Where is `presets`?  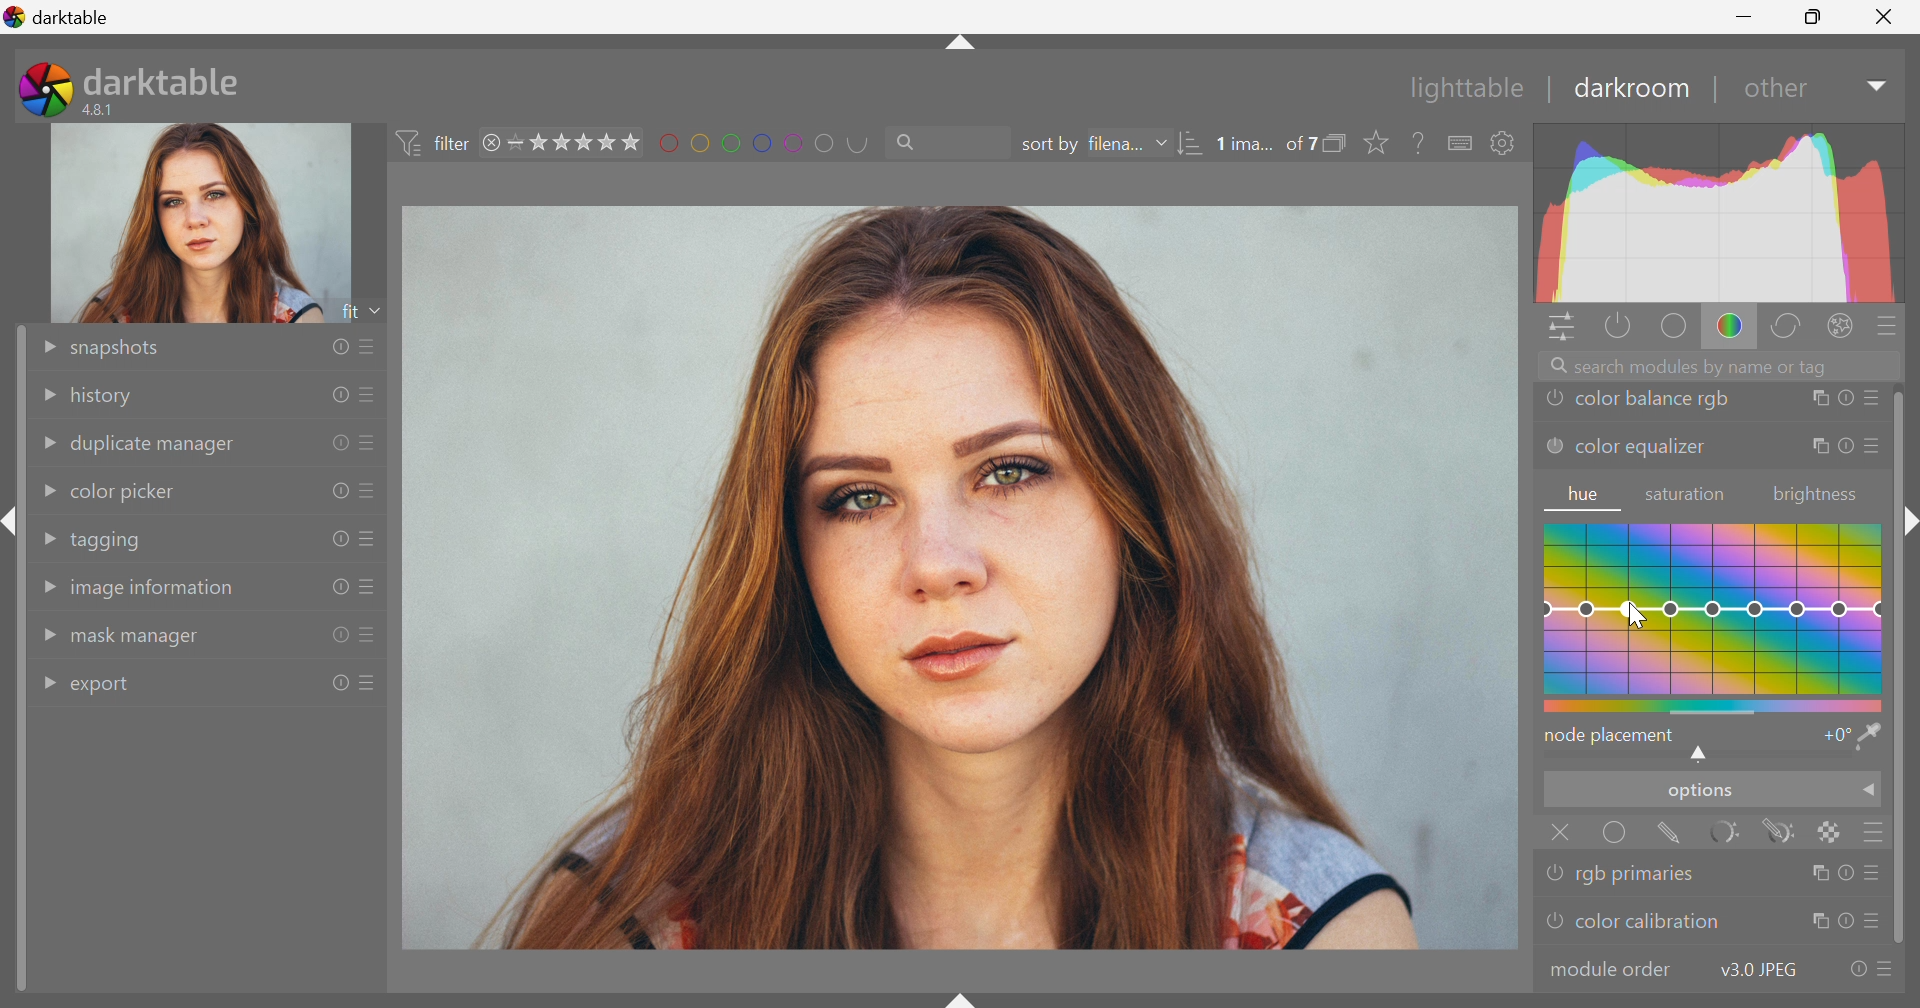 presets is located at coordinates (370, 636).